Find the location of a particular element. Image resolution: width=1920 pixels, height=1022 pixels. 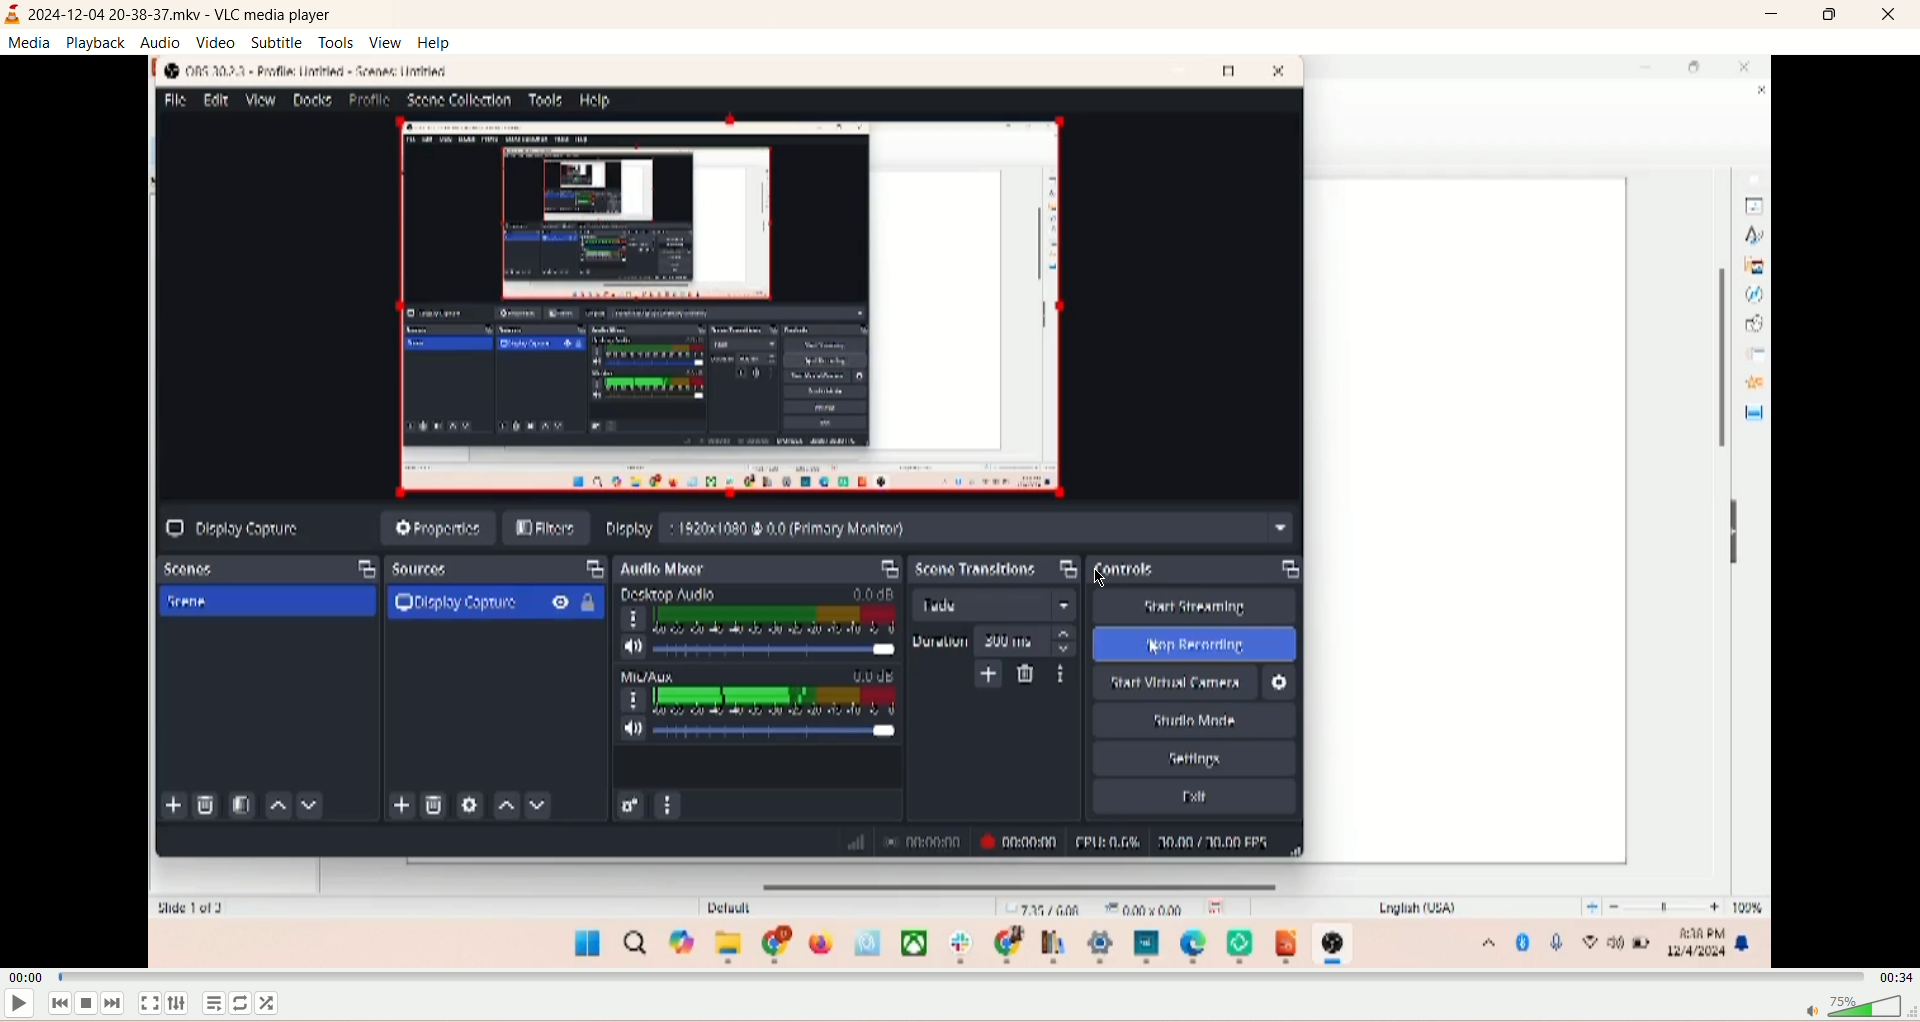

media is located at coordinates (29, 43).